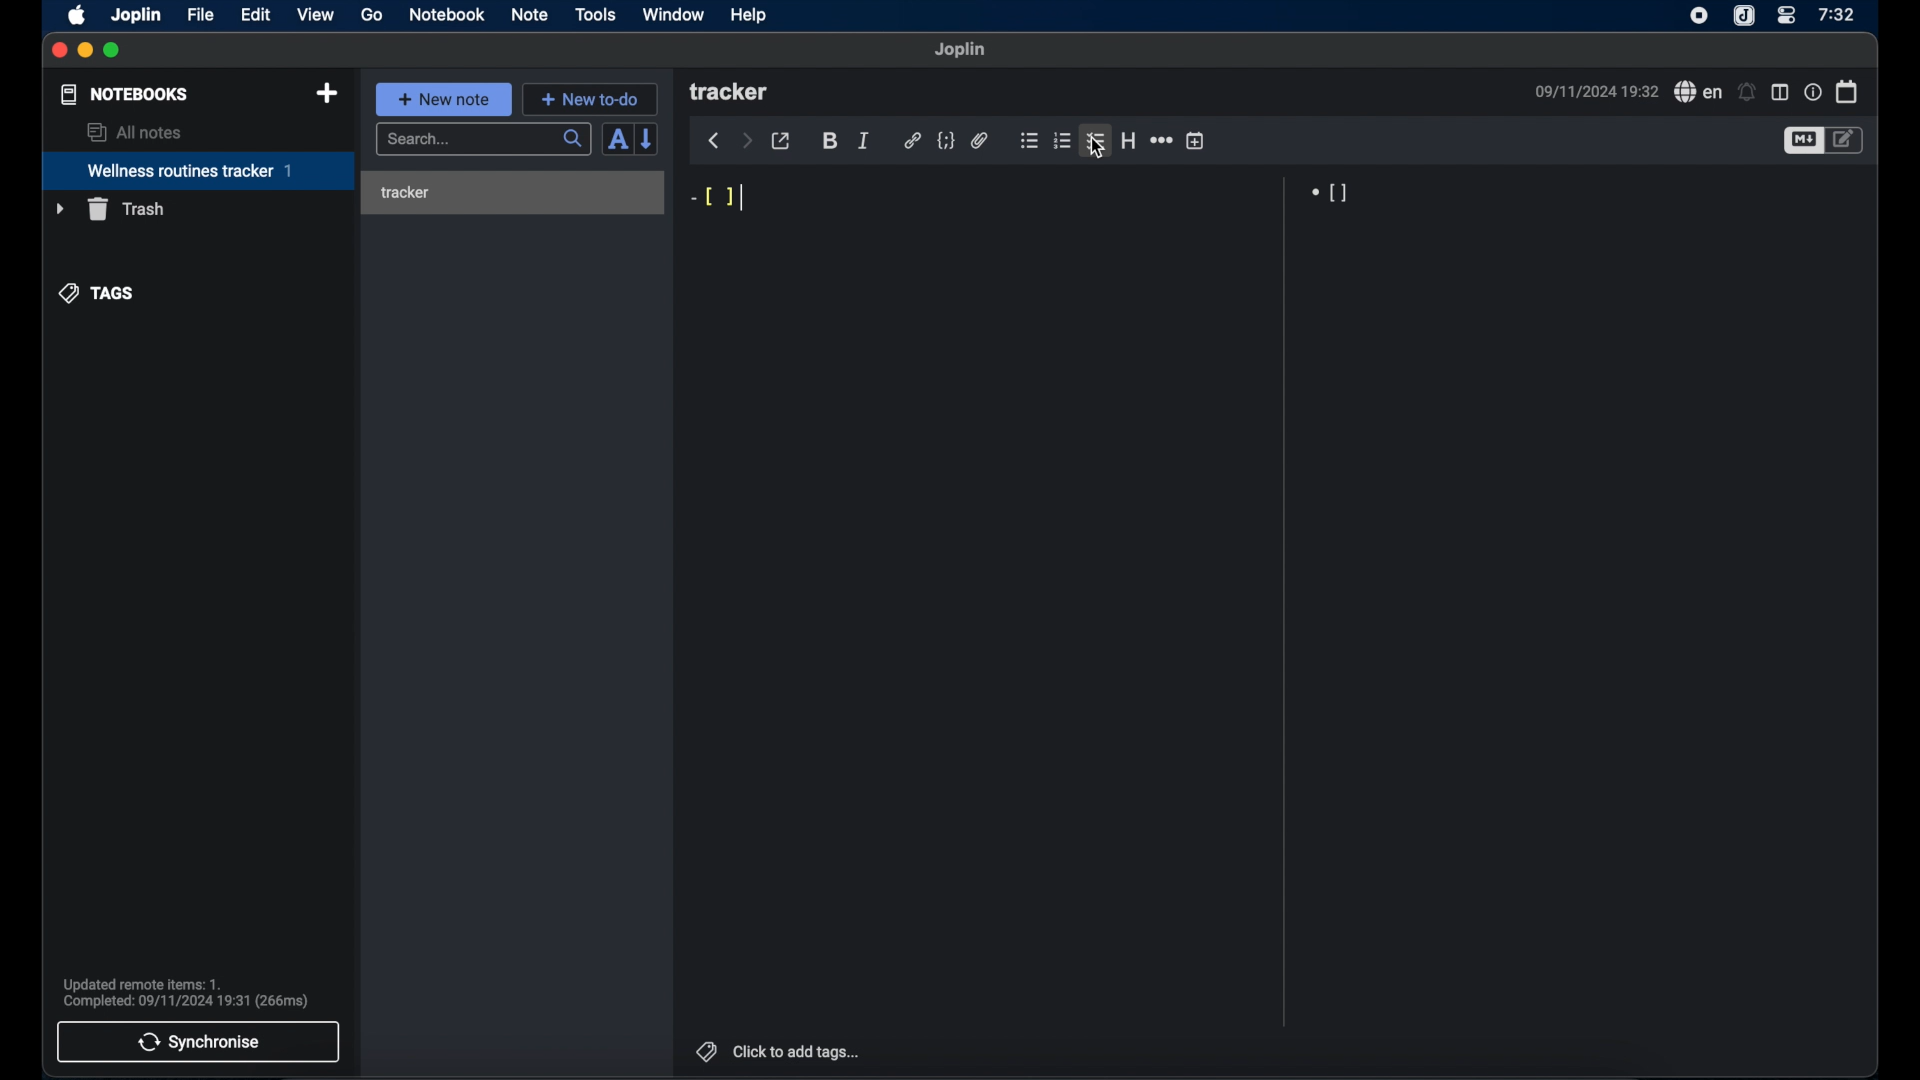  I want to click on help, so click(750, 15).